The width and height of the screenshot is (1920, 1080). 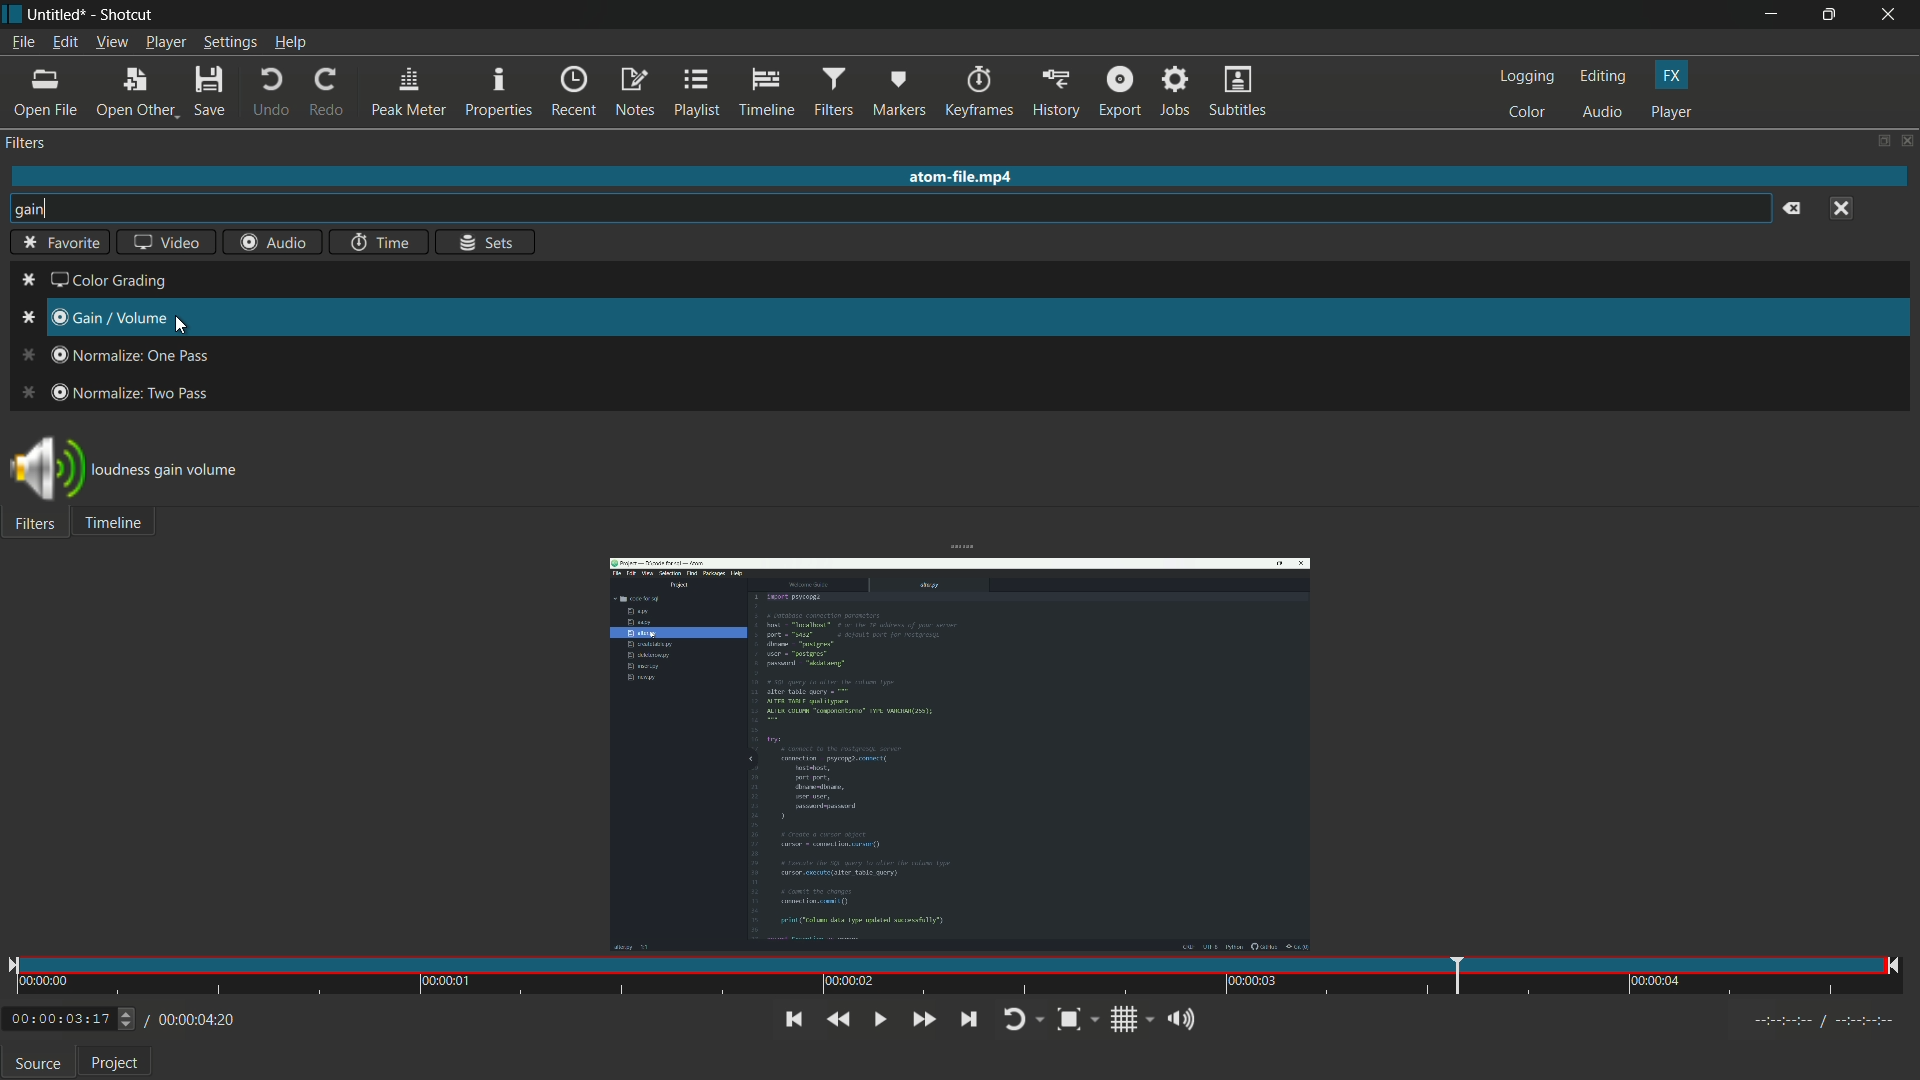 I want to click on time and position, so click(x=957, y=979).